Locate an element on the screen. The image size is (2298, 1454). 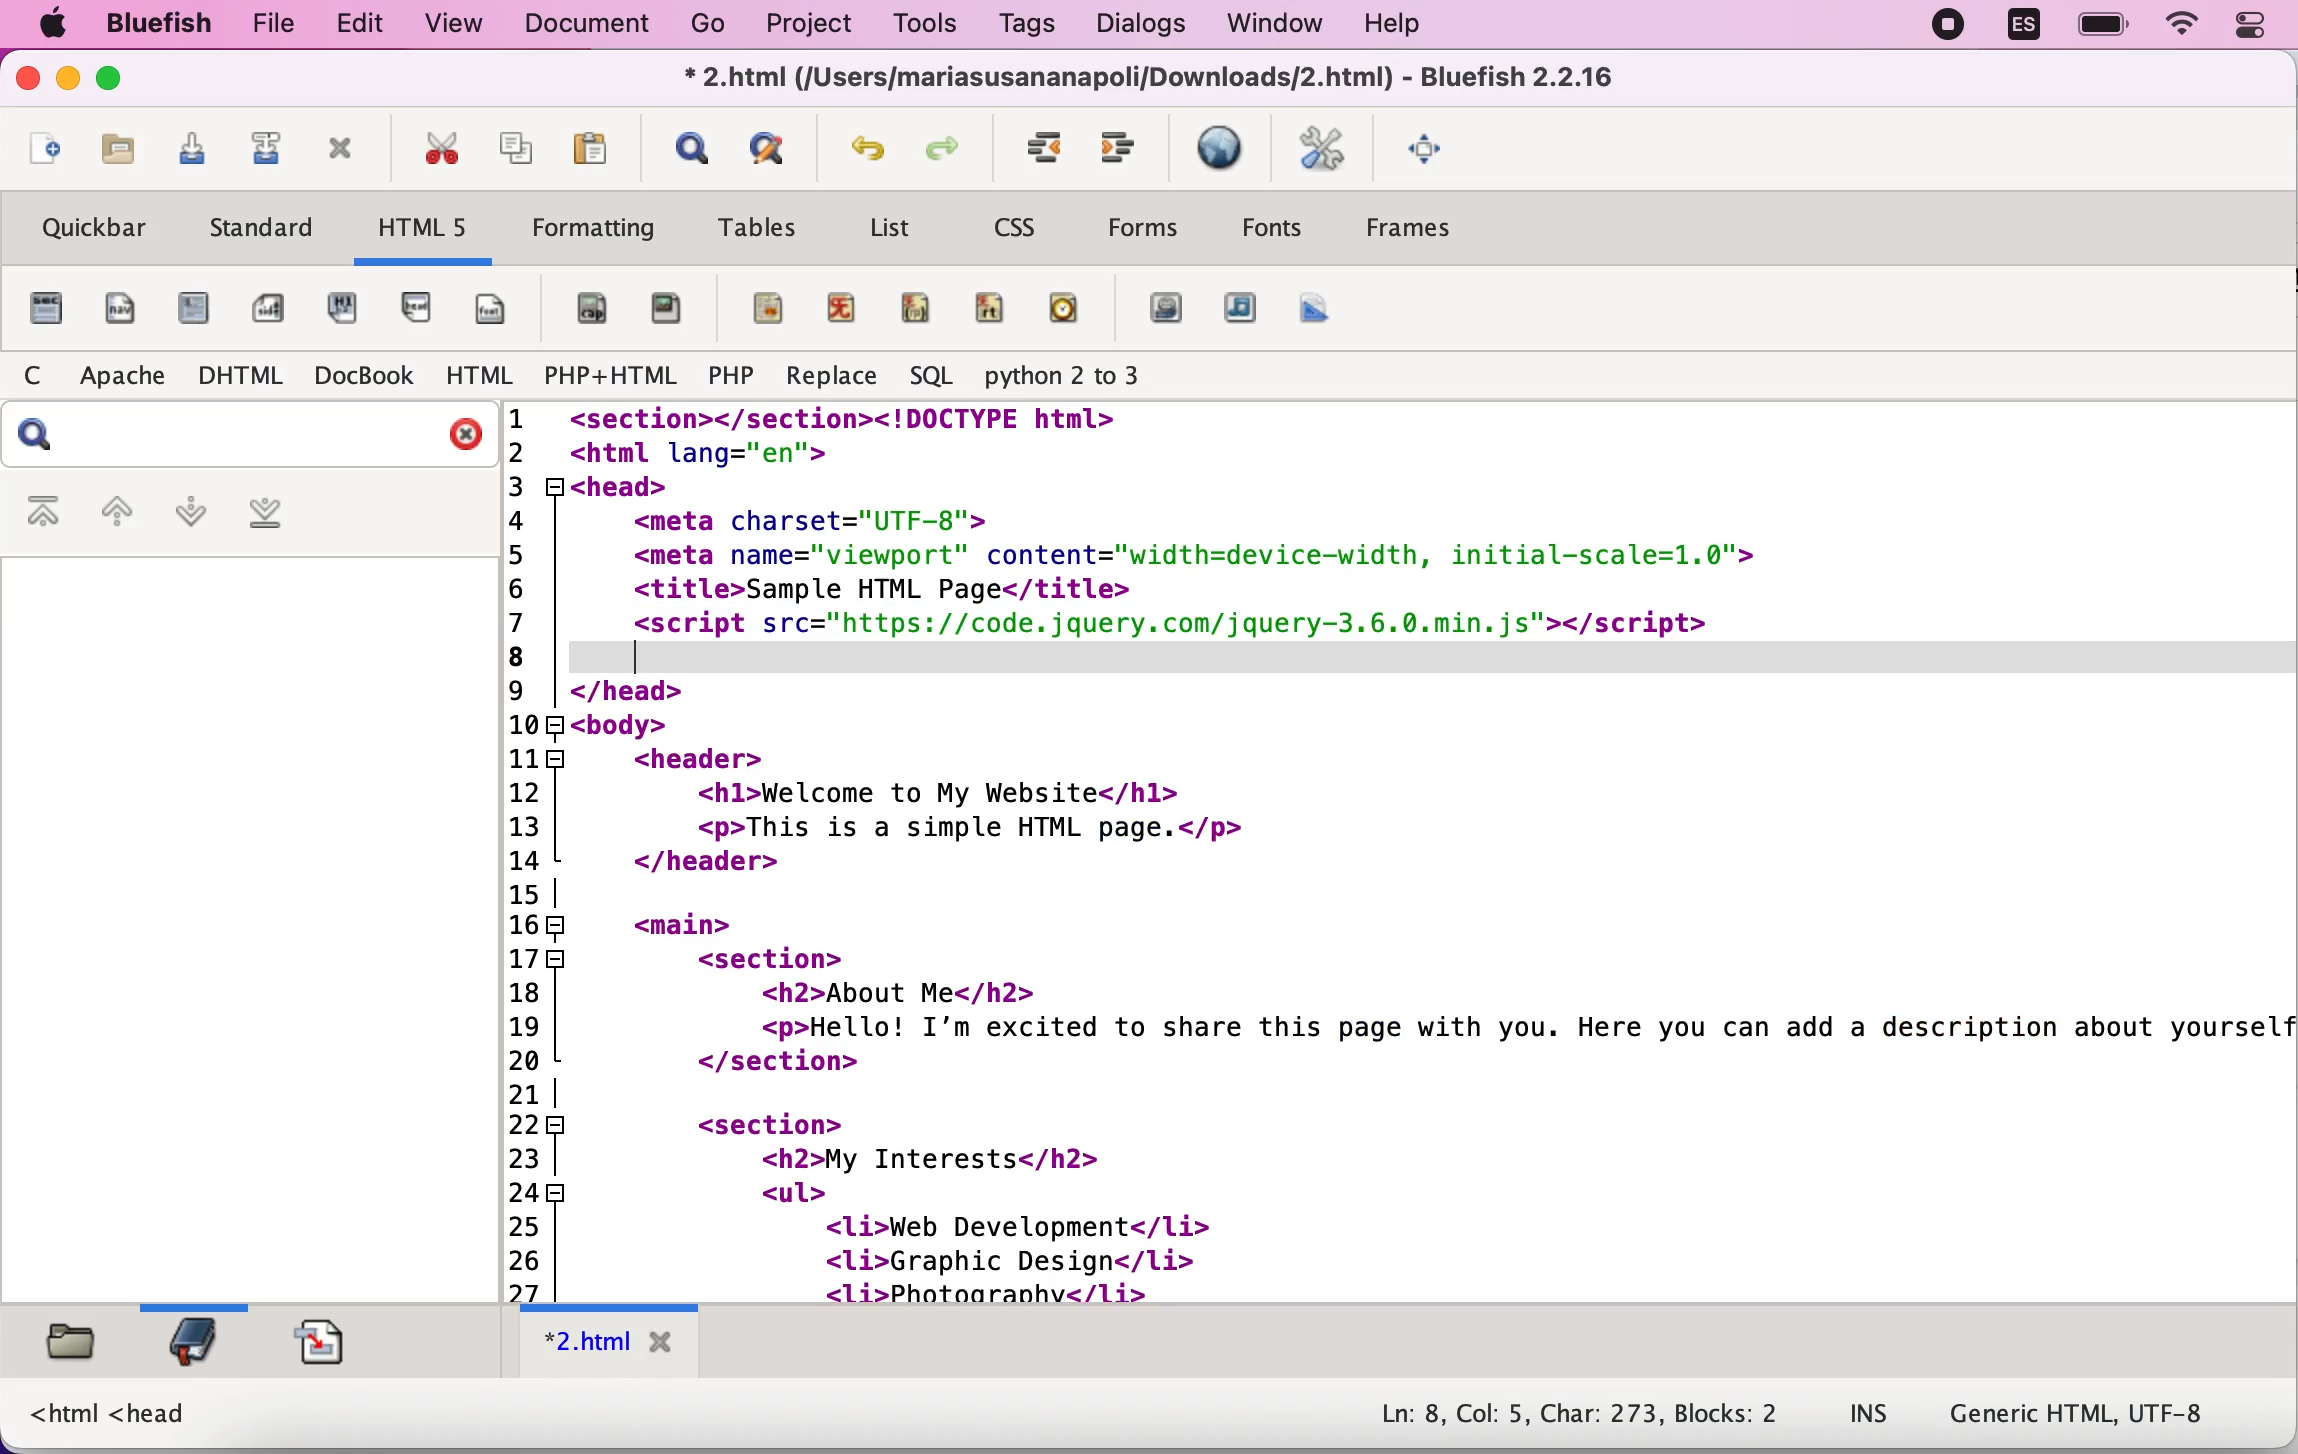
copy is located at coordinates (517, 151).